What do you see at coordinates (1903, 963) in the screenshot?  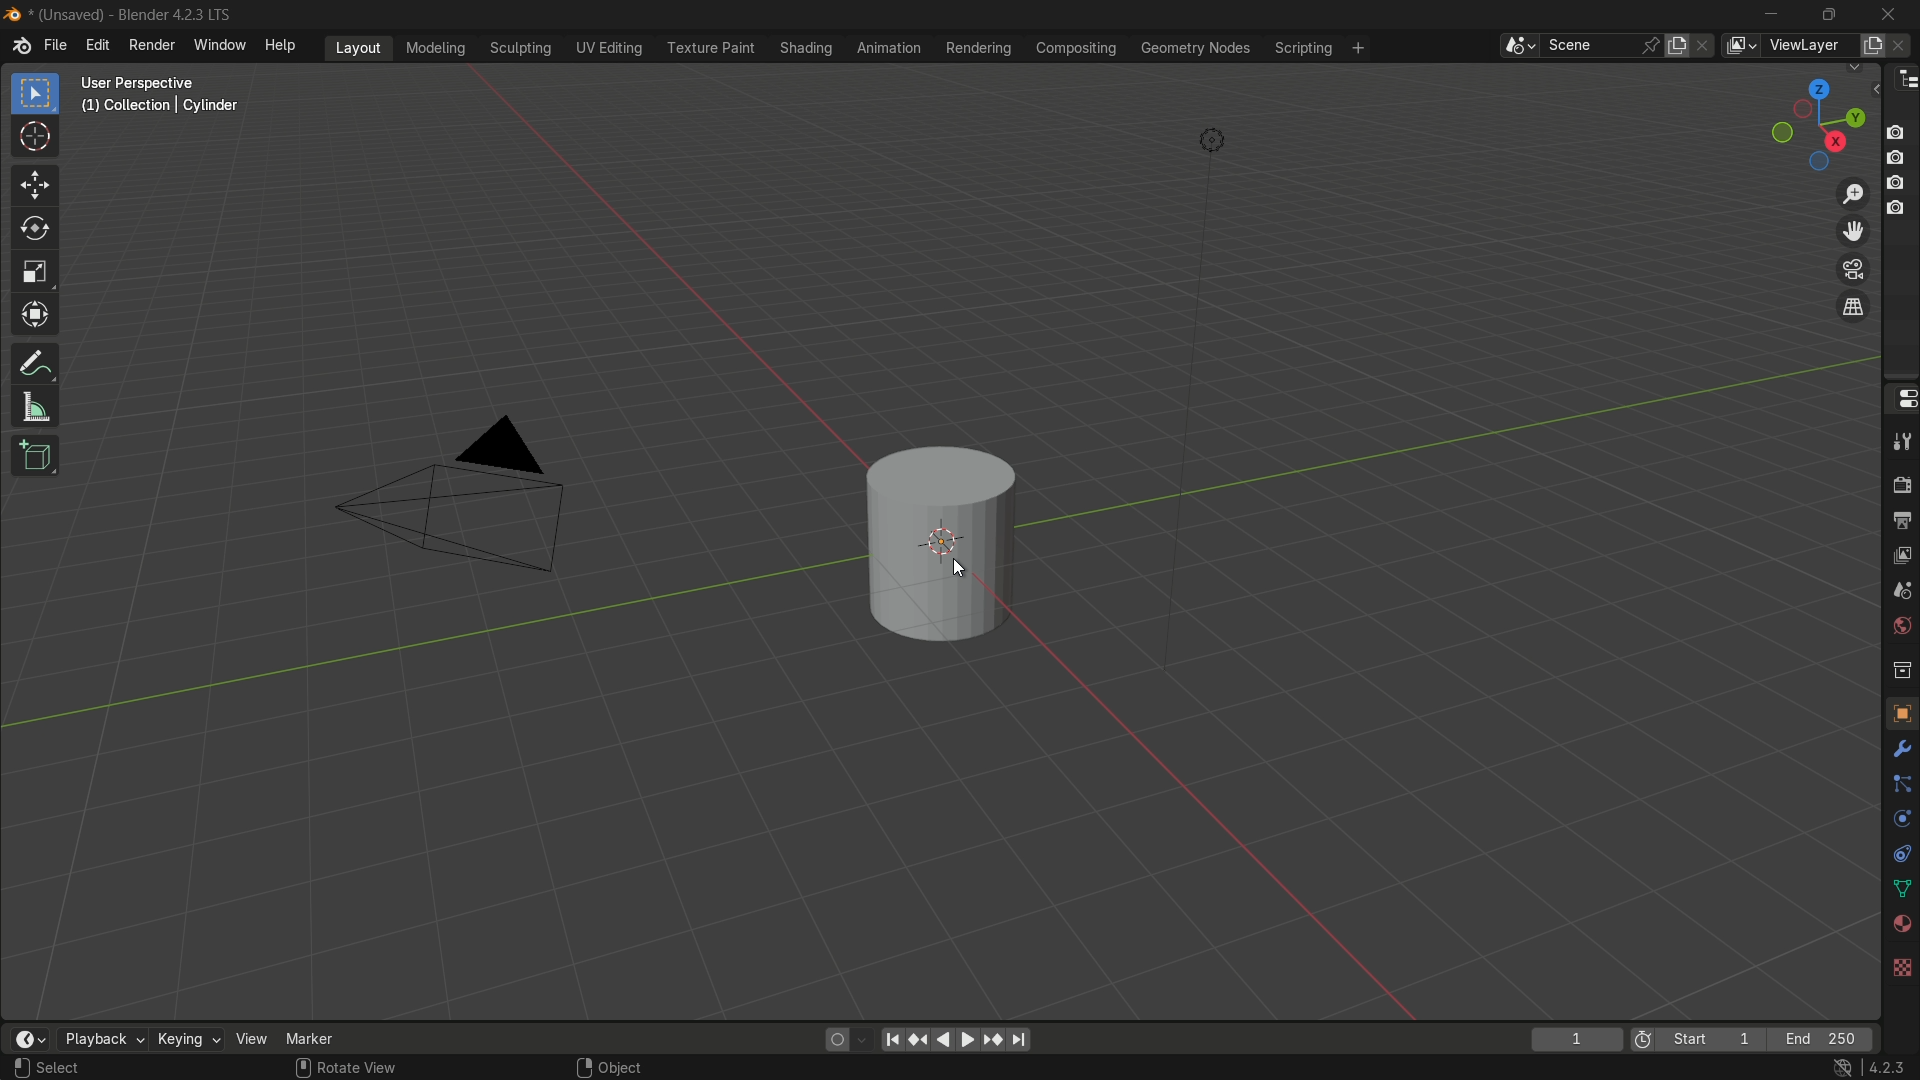 I see `textures` at bounding box center [1903, 963].